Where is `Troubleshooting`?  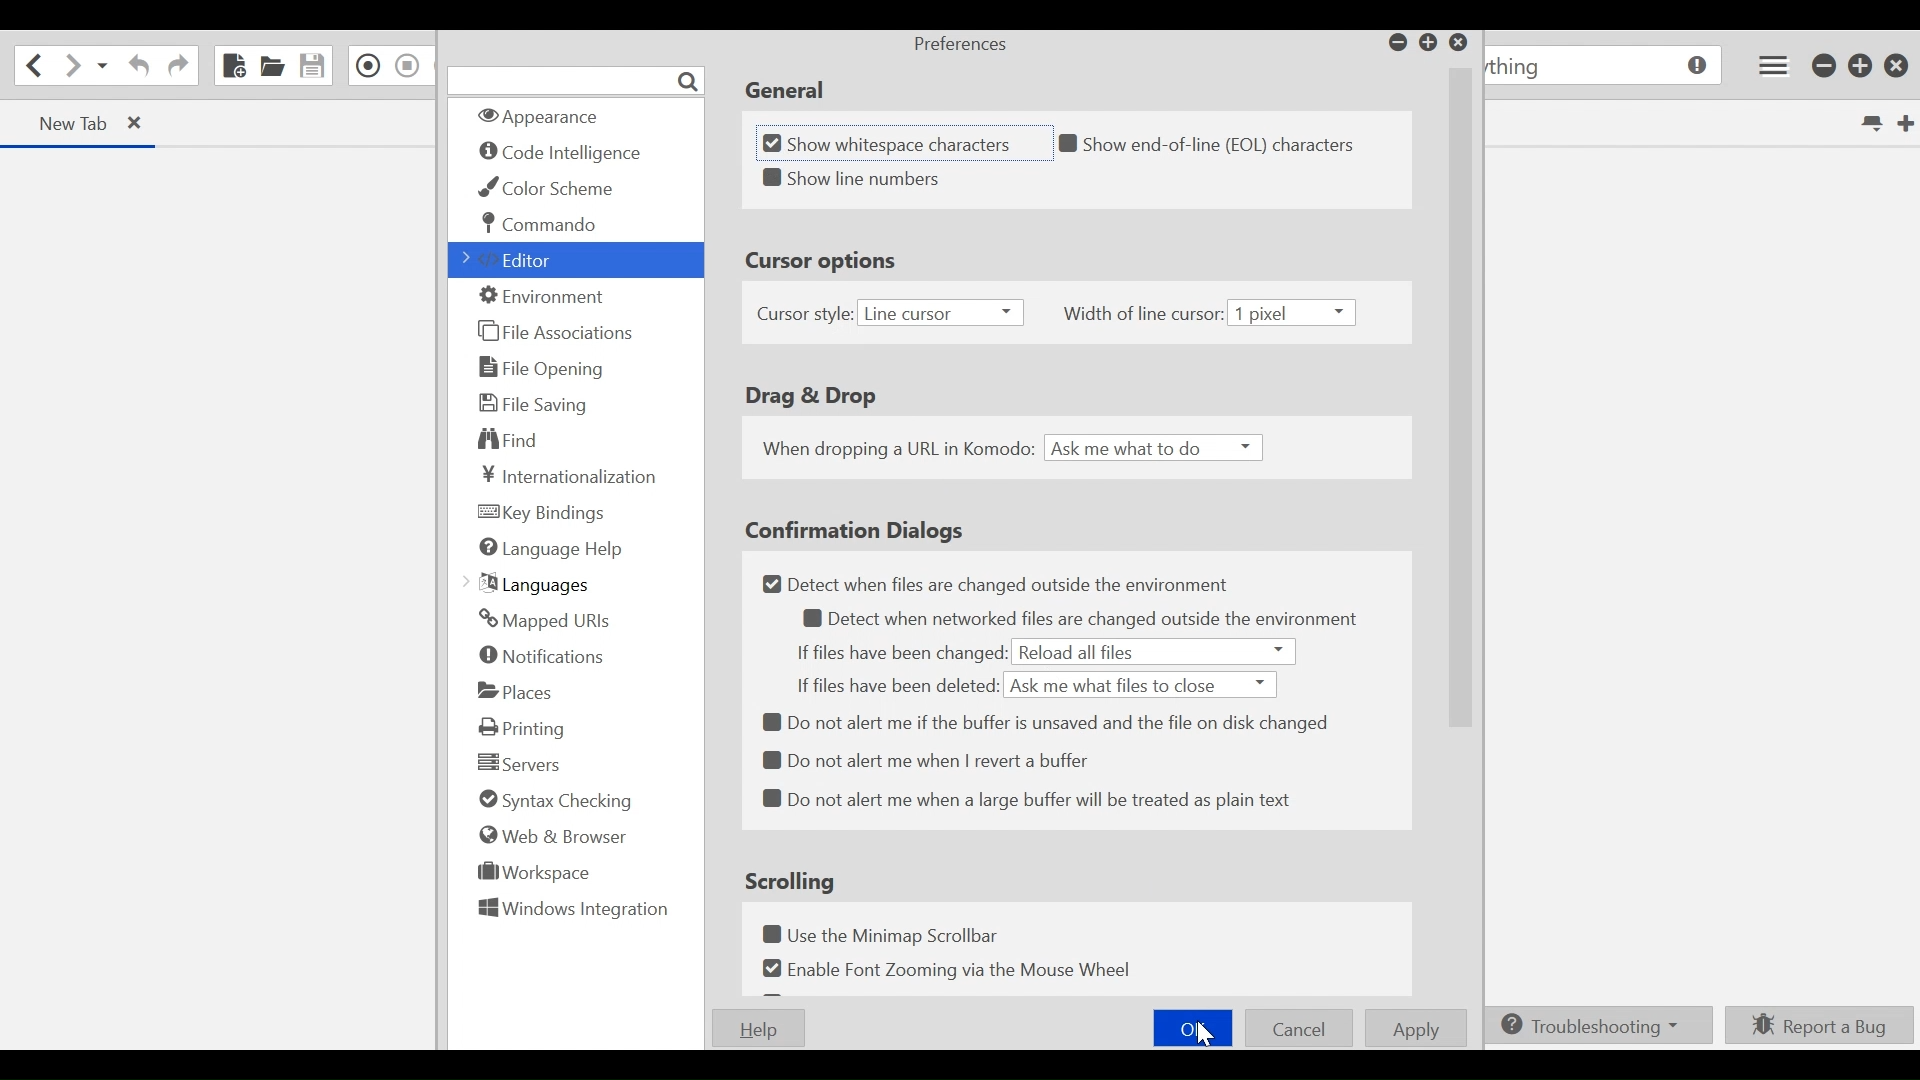
Troubleshooting is located at coordinates (1596, 1027).